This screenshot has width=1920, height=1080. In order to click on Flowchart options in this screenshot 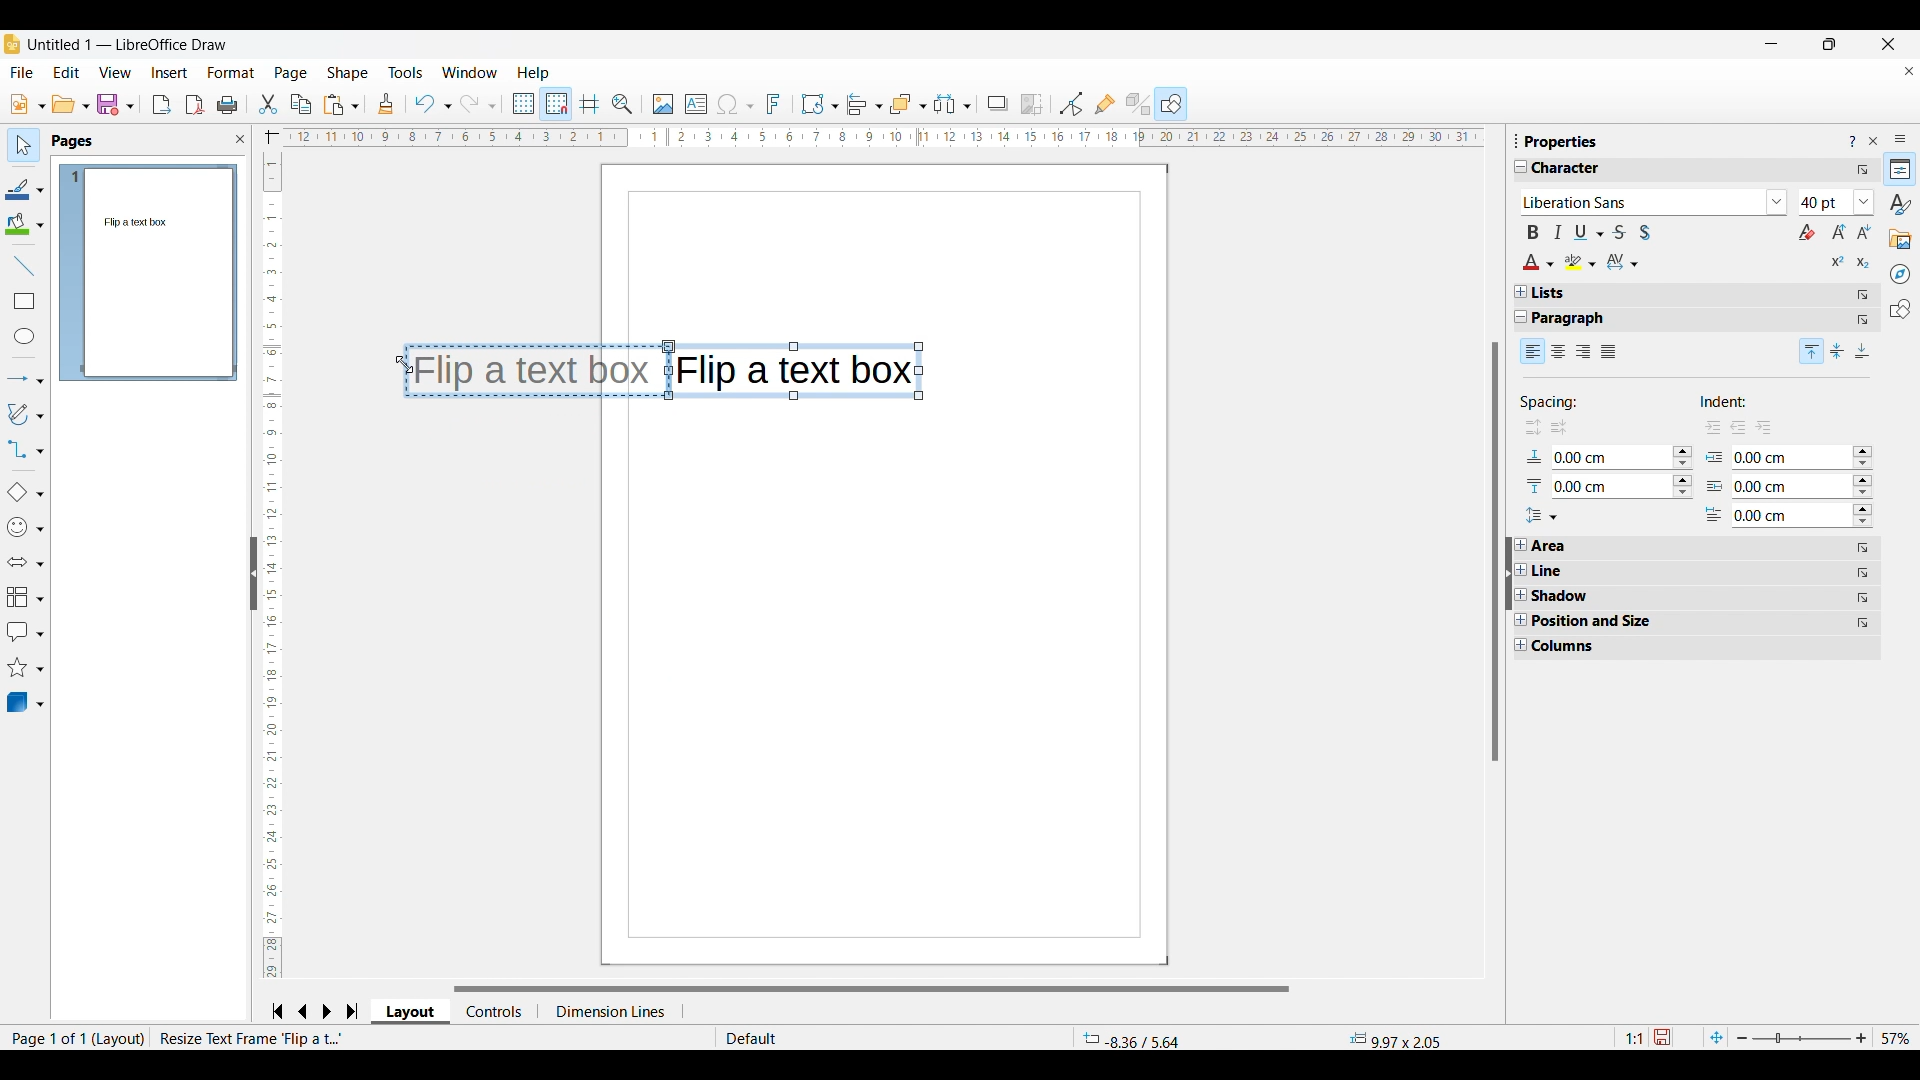, I will do `click(26, 597)`.